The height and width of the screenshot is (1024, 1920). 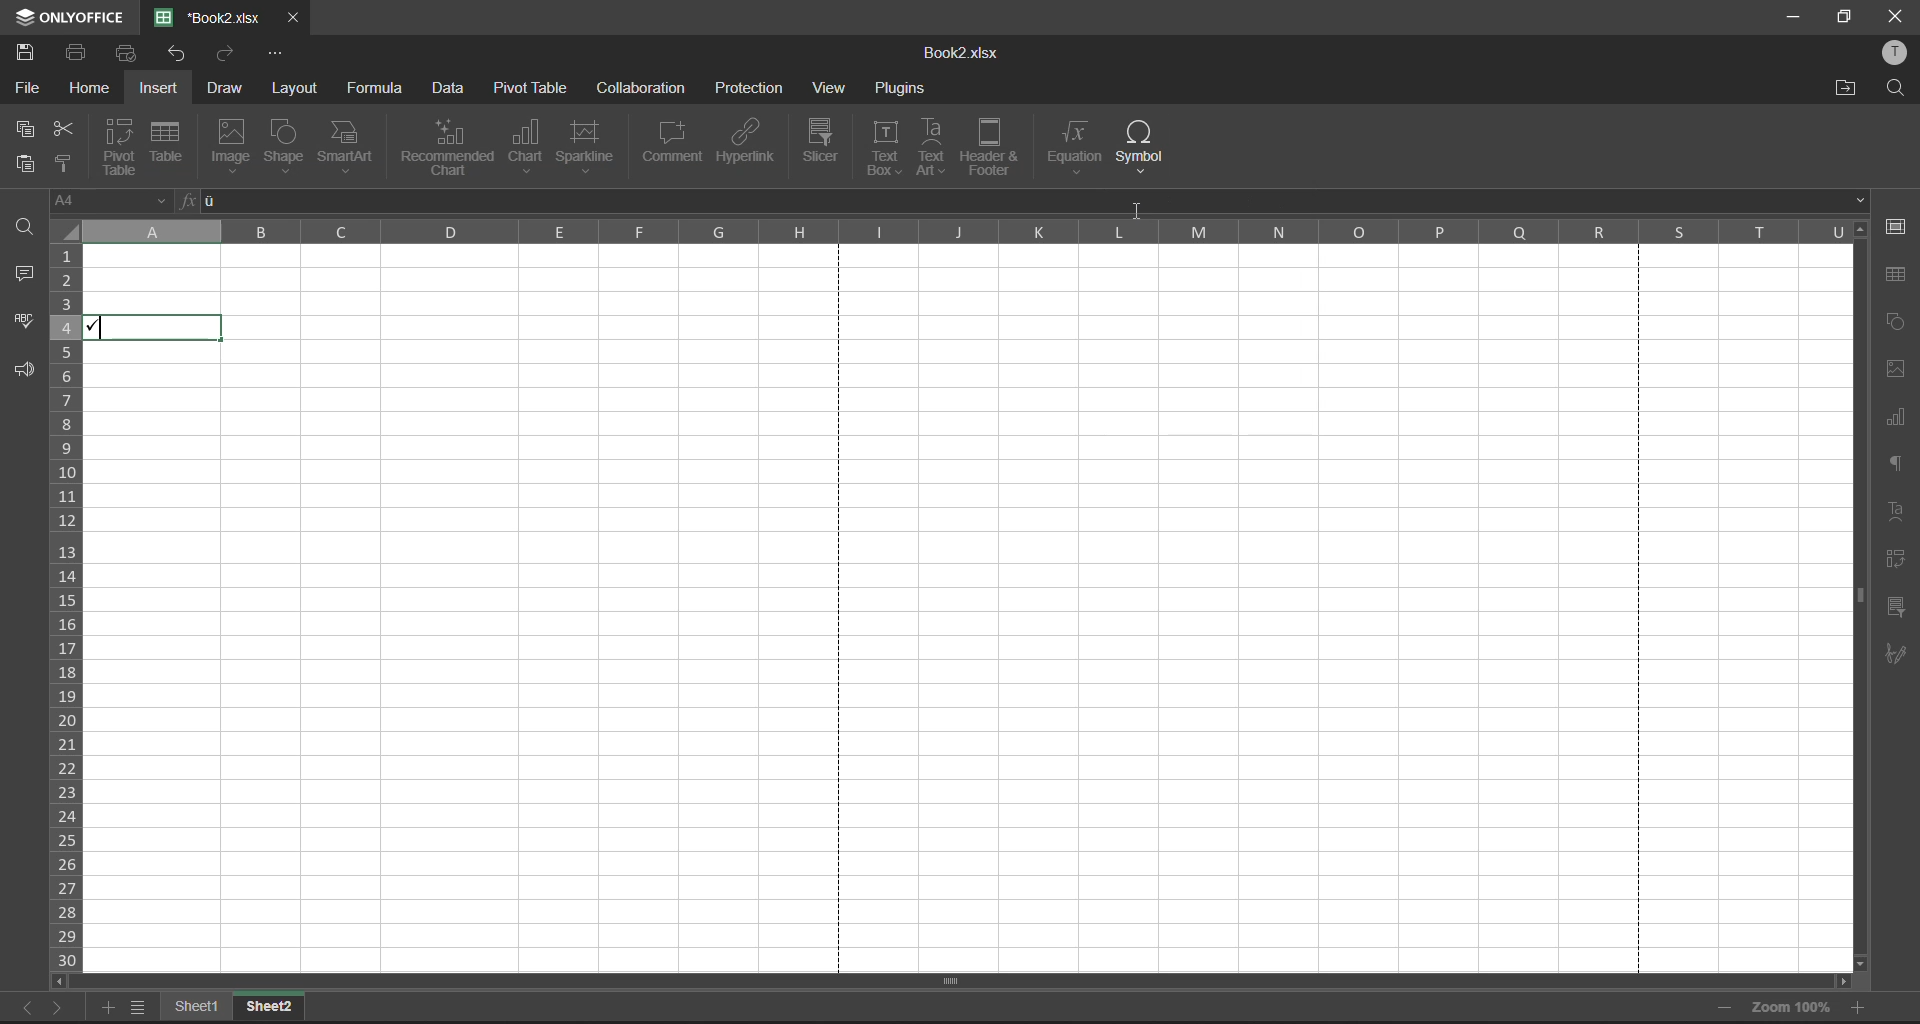 What do you see at coordinates (23, 1009) in the screenshot?
I see `previous` at bounding box center [23, 1009].